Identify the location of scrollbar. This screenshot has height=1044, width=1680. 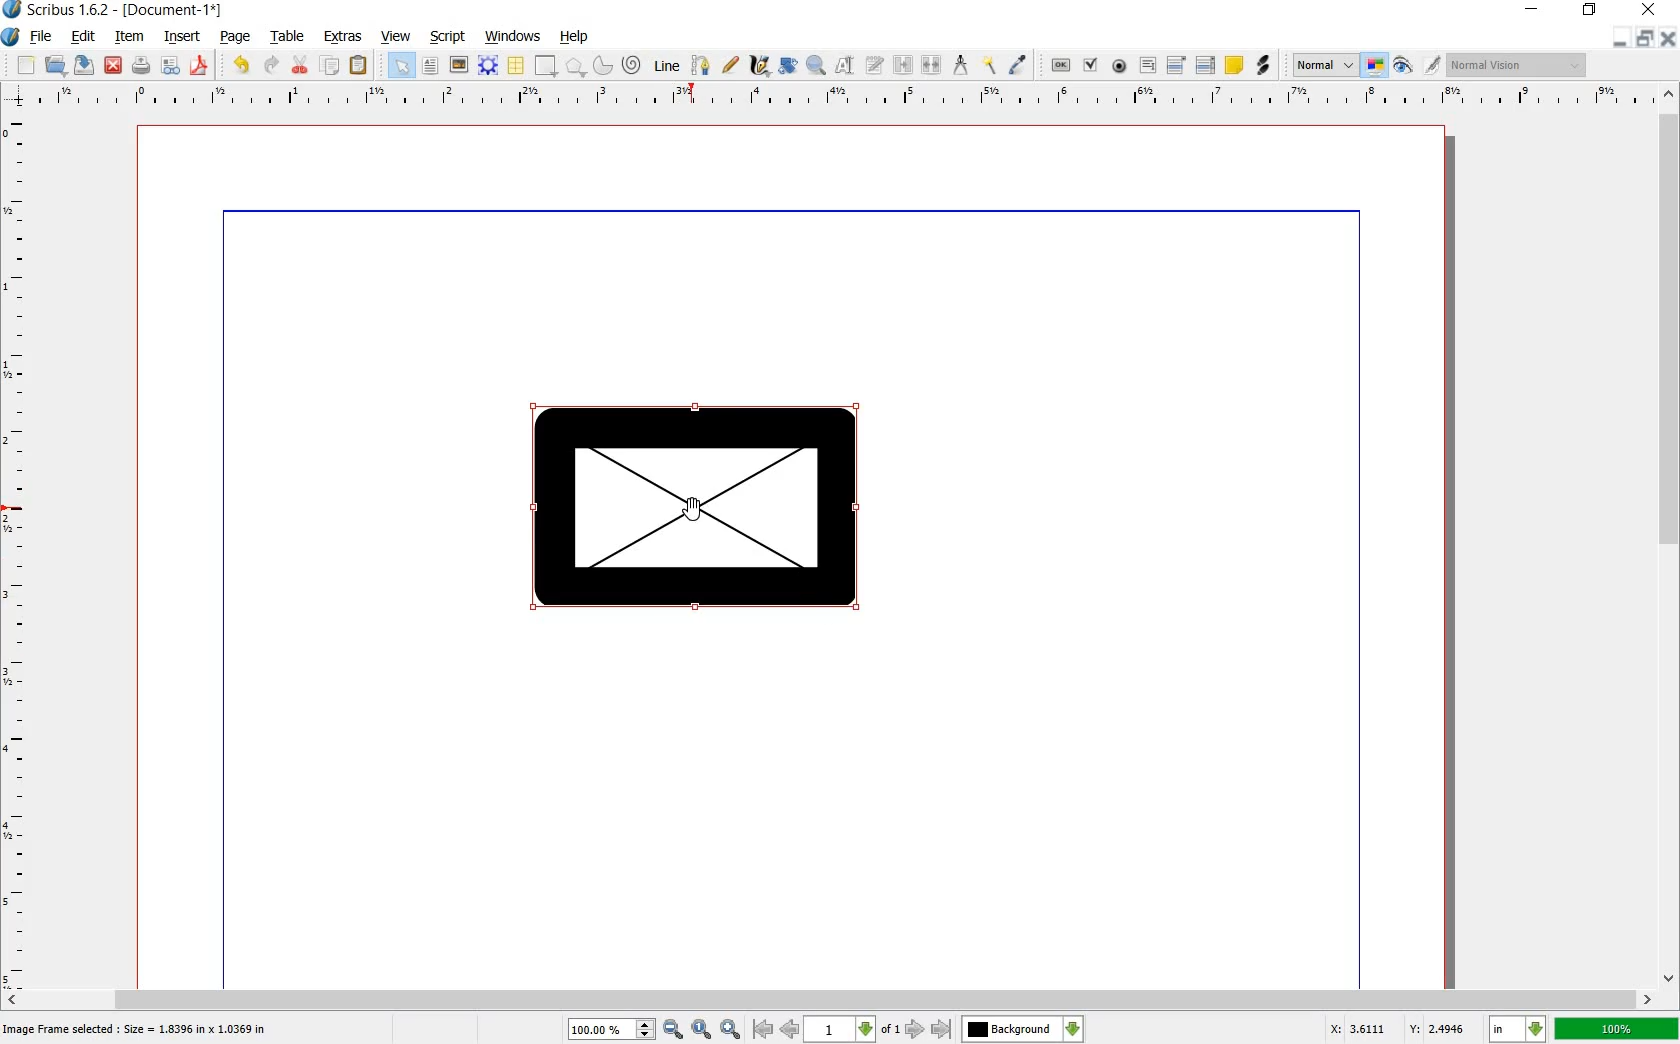
(1670, 538).